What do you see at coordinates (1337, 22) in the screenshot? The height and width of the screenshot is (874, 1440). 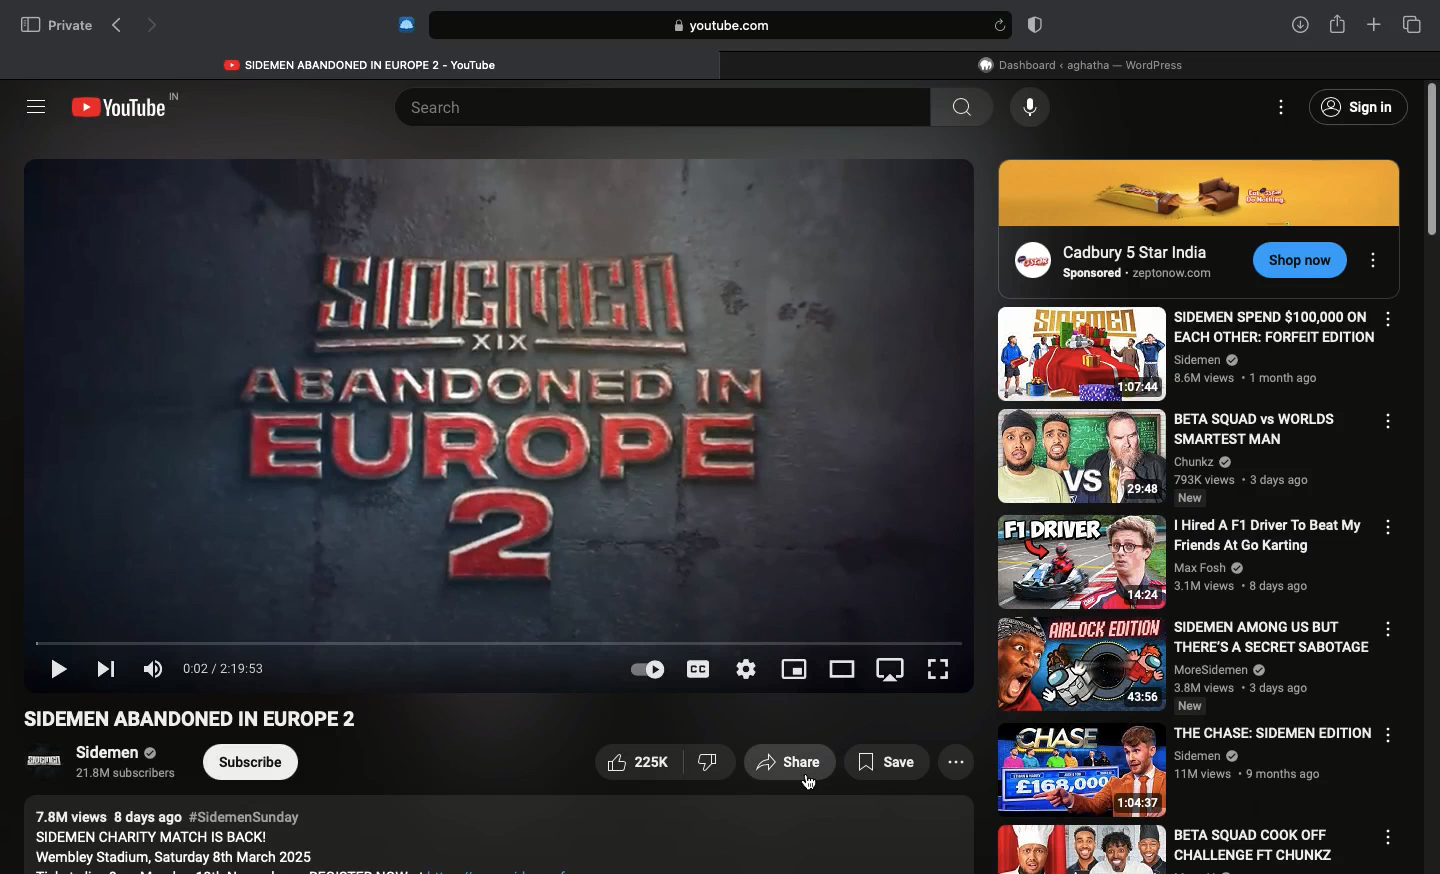 I see `Share` at bounding box center [1337, 22].